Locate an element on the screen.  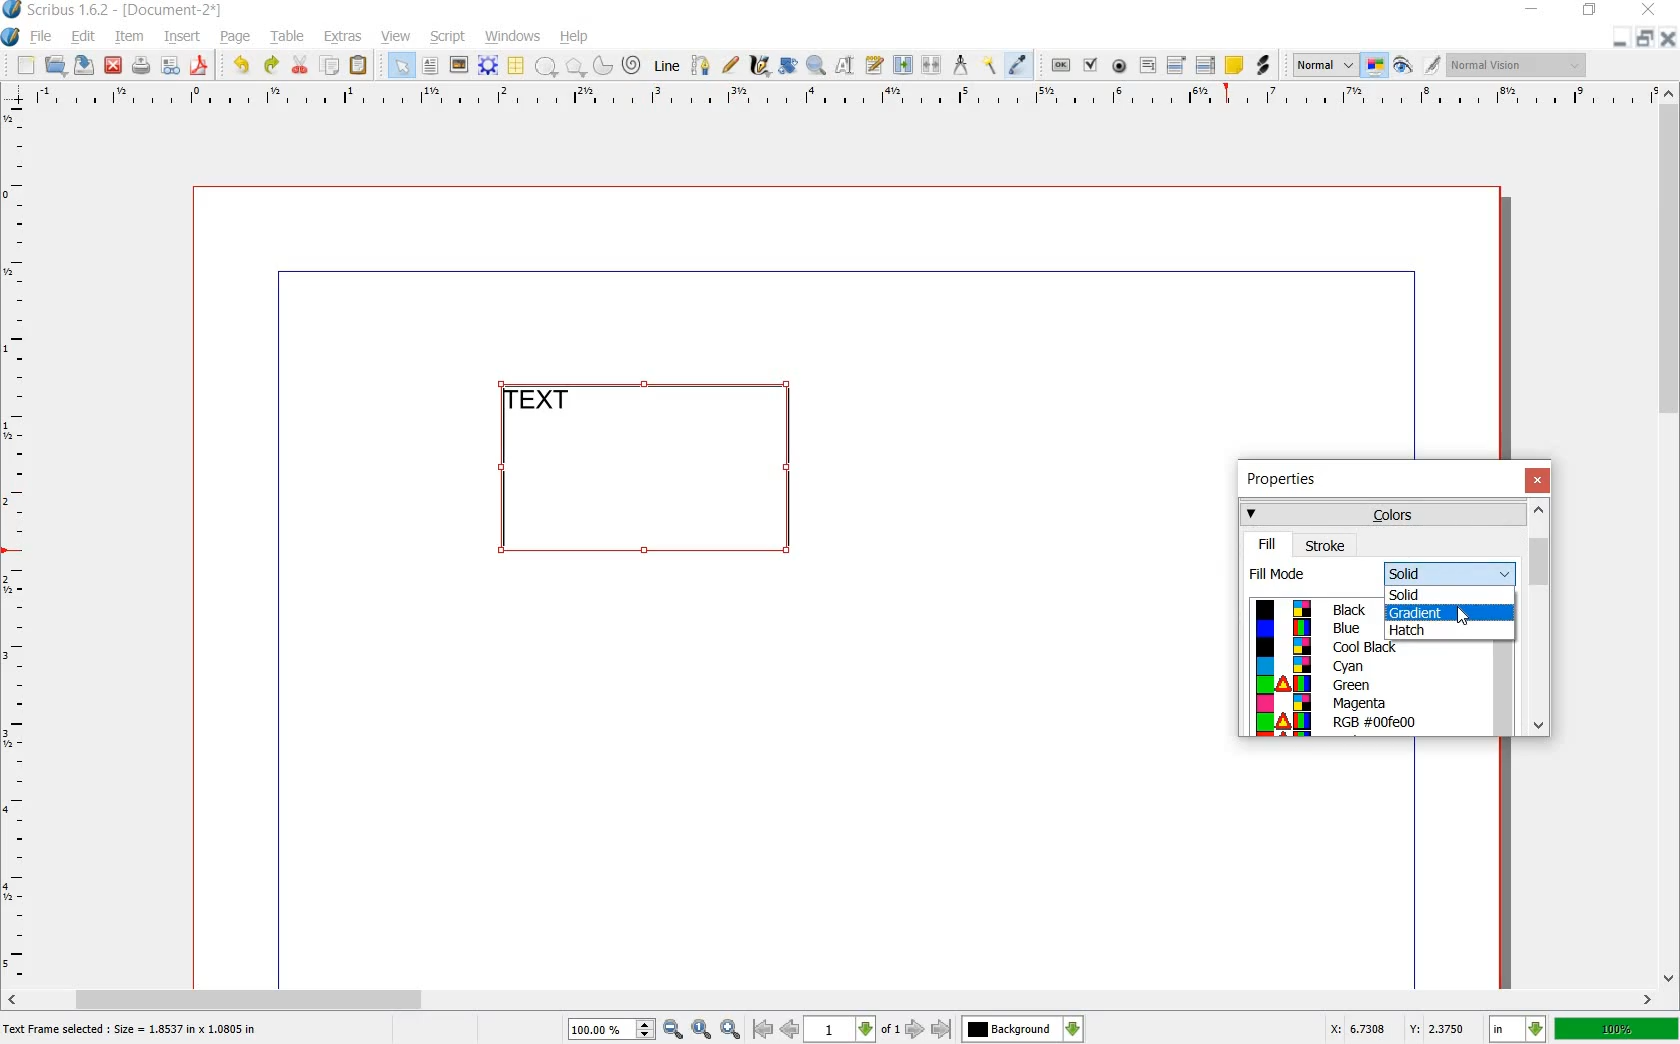
cool black is located at coordinates (1364, 647).